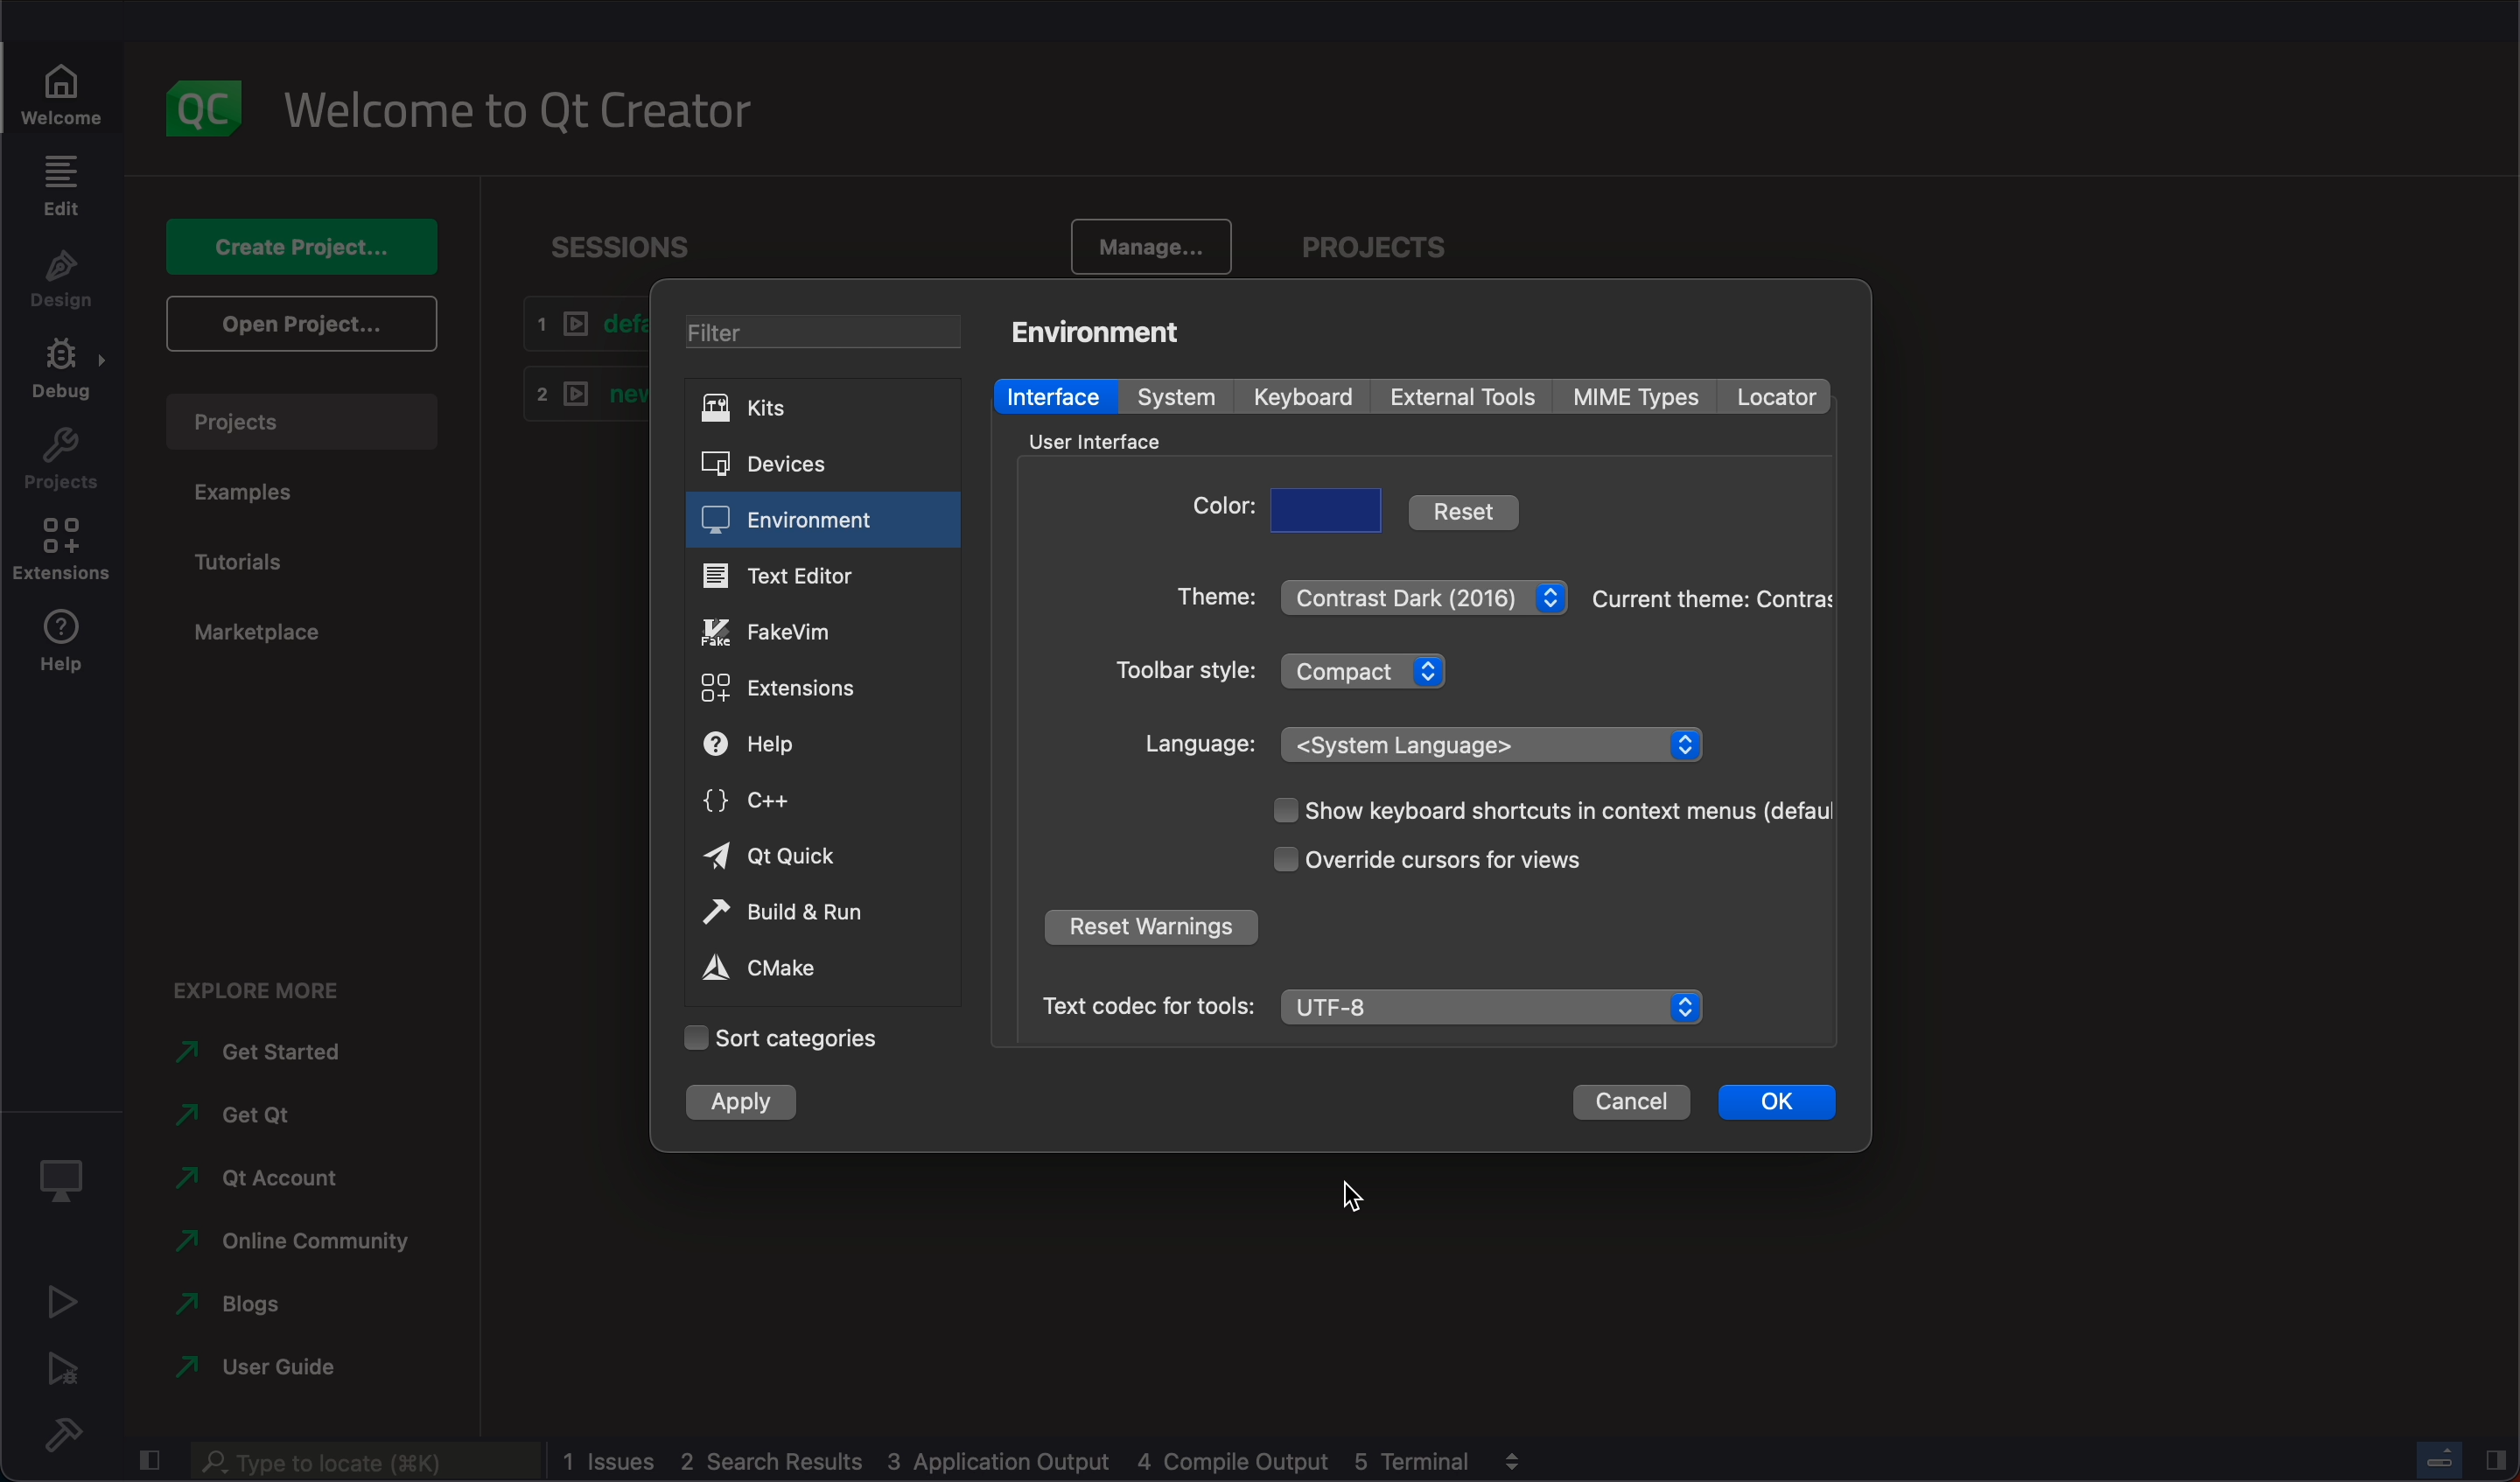 Image resolution: width=2520 pixels, height=1482 pixels. I want to click on ok, so click(1778, 1098).